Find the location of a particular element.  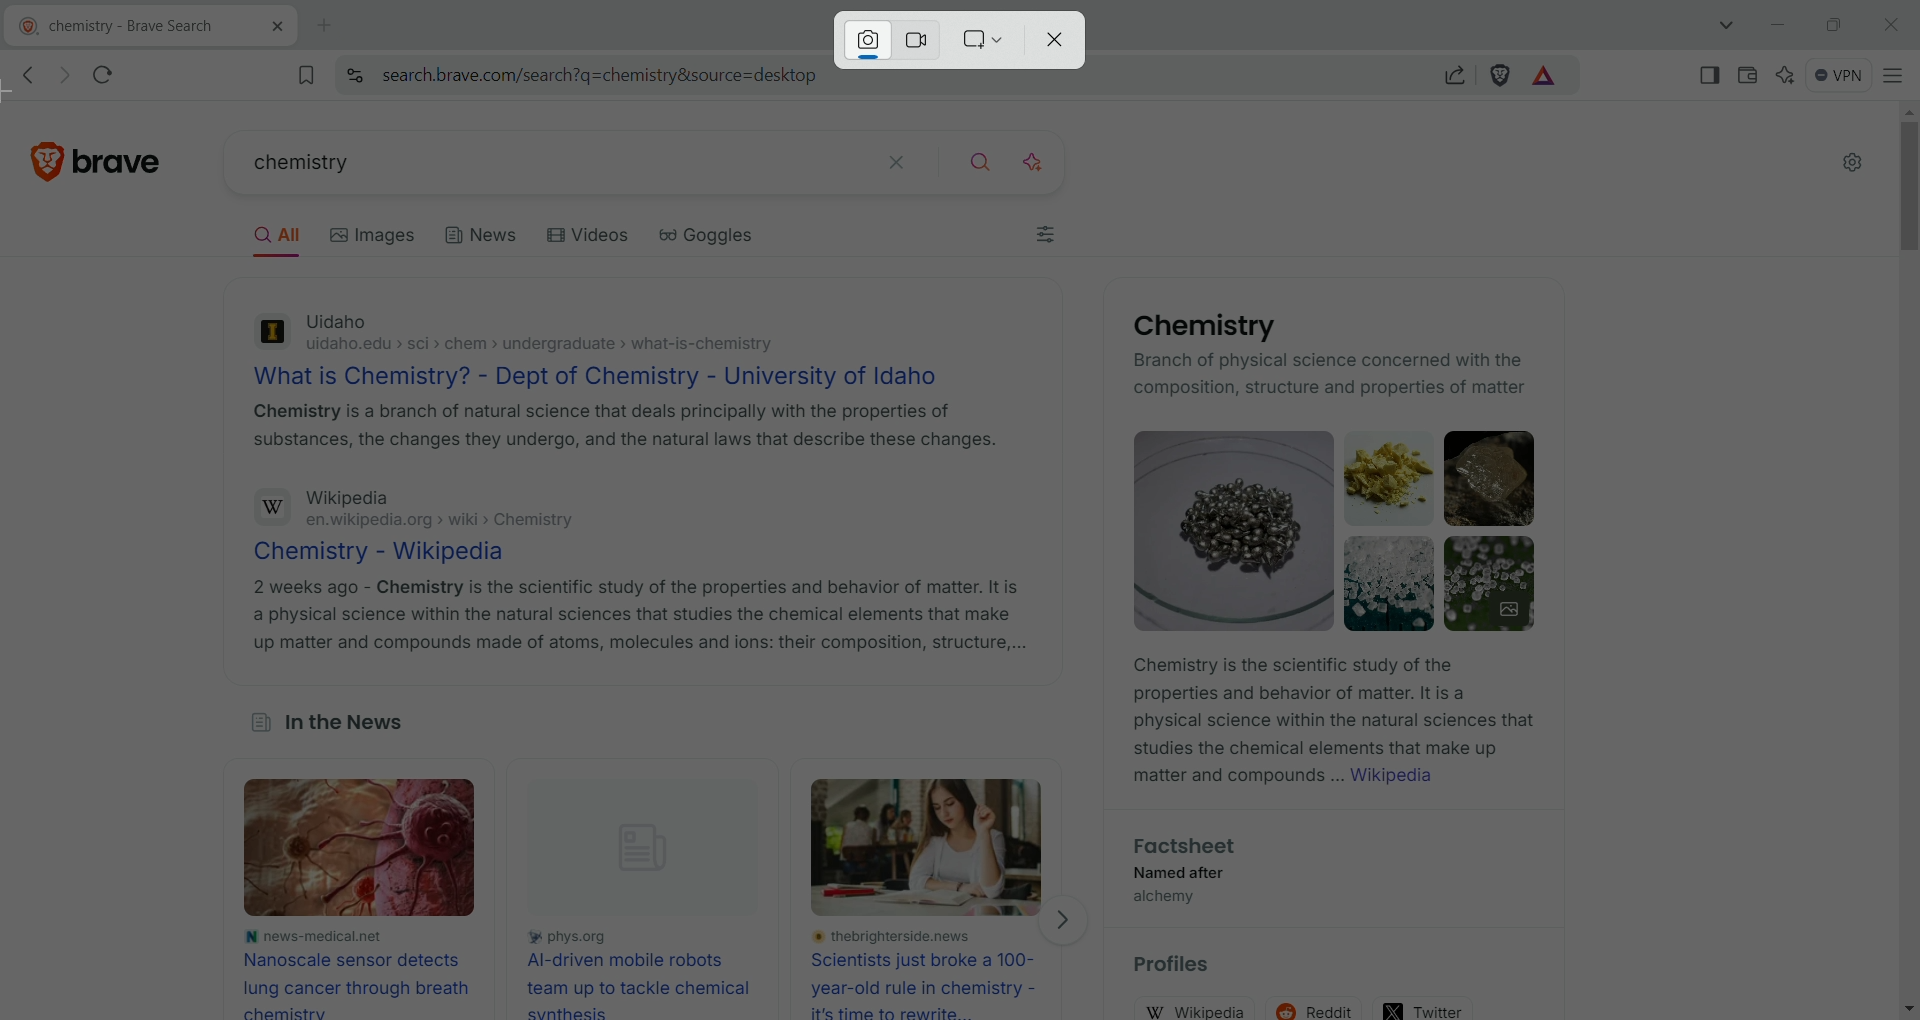

cursor is located at coordinates (22, 95).